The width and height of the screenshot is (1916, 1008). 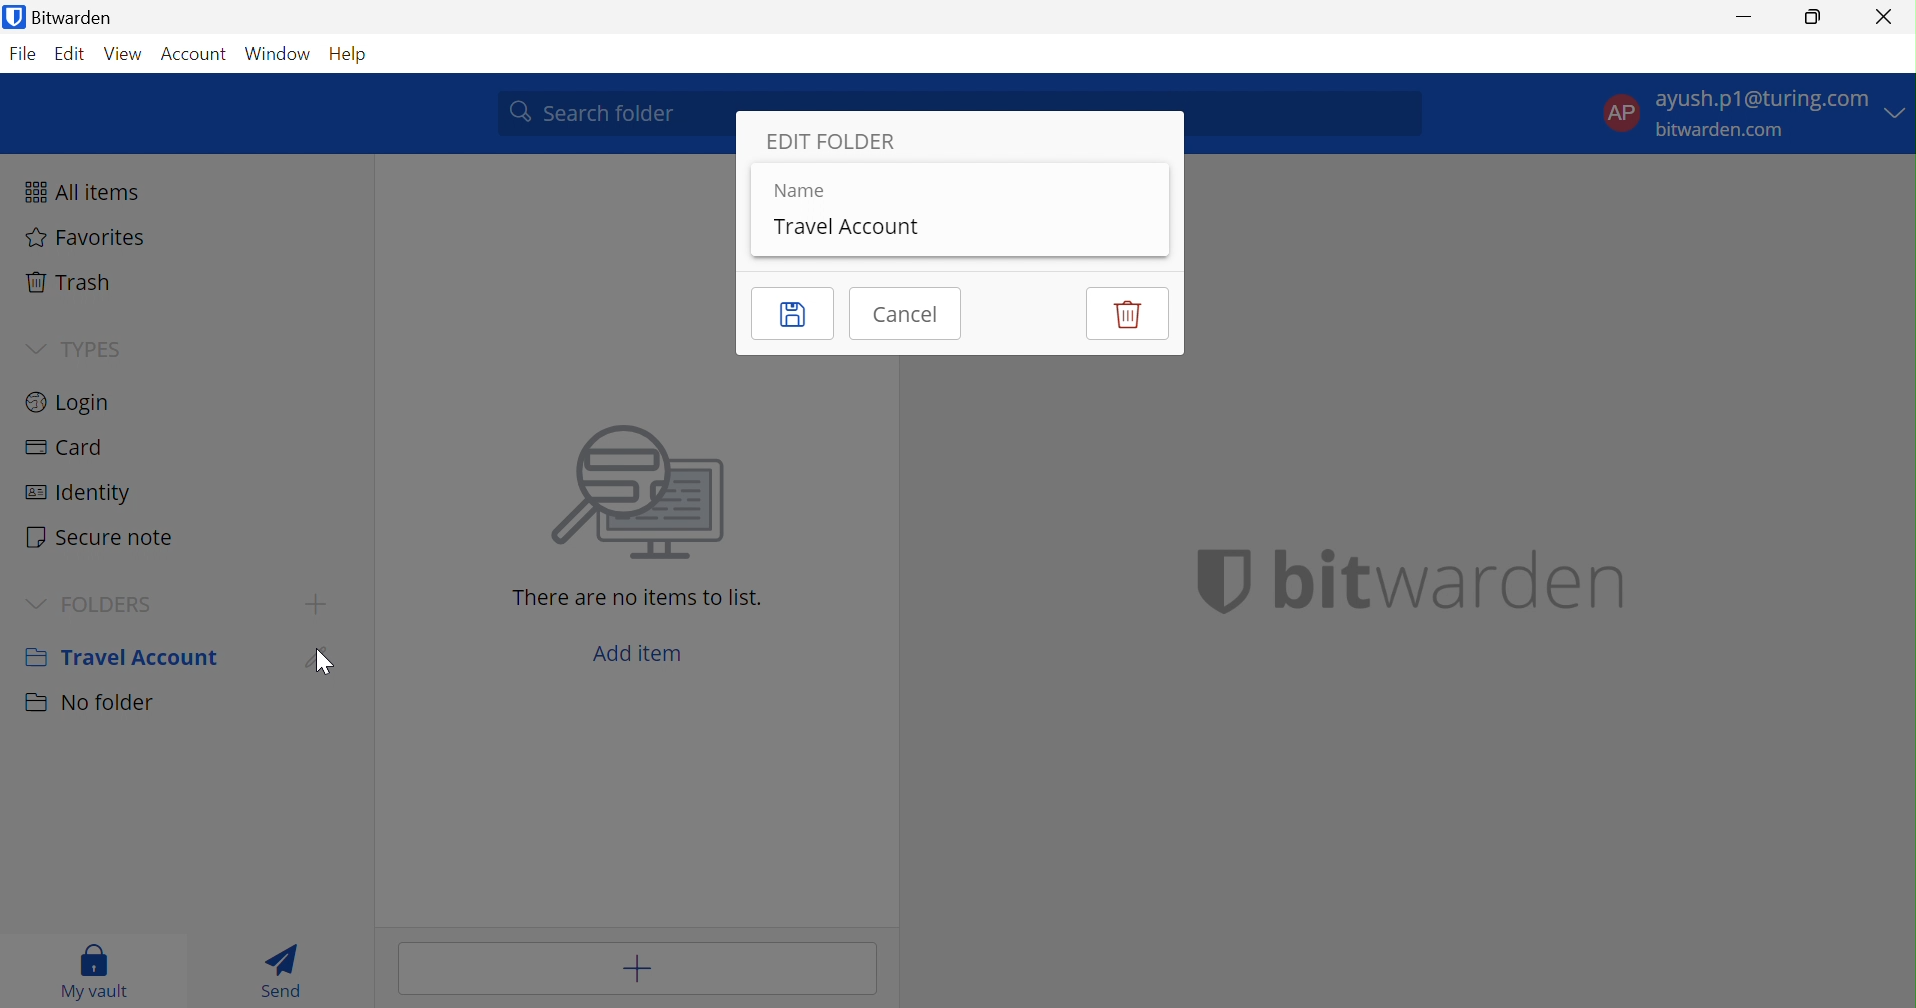 What do you see at coordinates (82, 492) in the screenshot?
I see `Identity` at bounding box center [82, 492].